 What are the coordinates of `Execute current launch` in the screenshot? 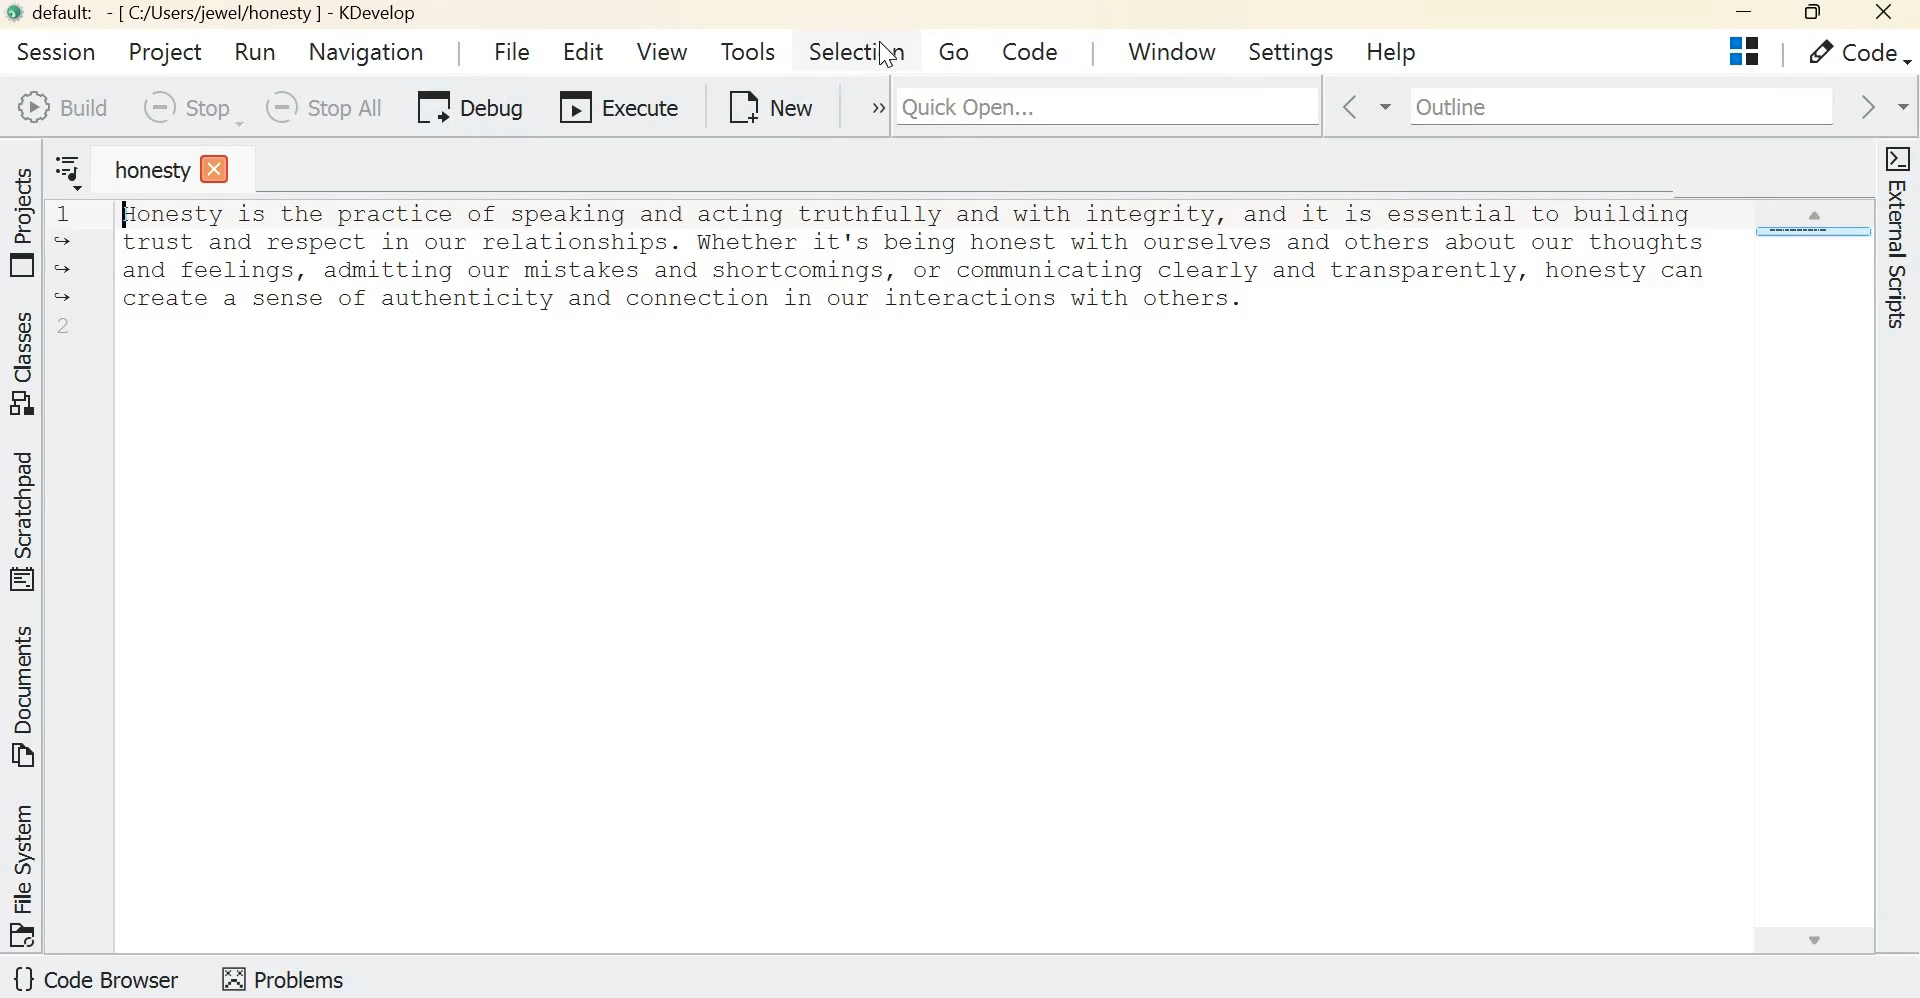 It's located at (619, 111).